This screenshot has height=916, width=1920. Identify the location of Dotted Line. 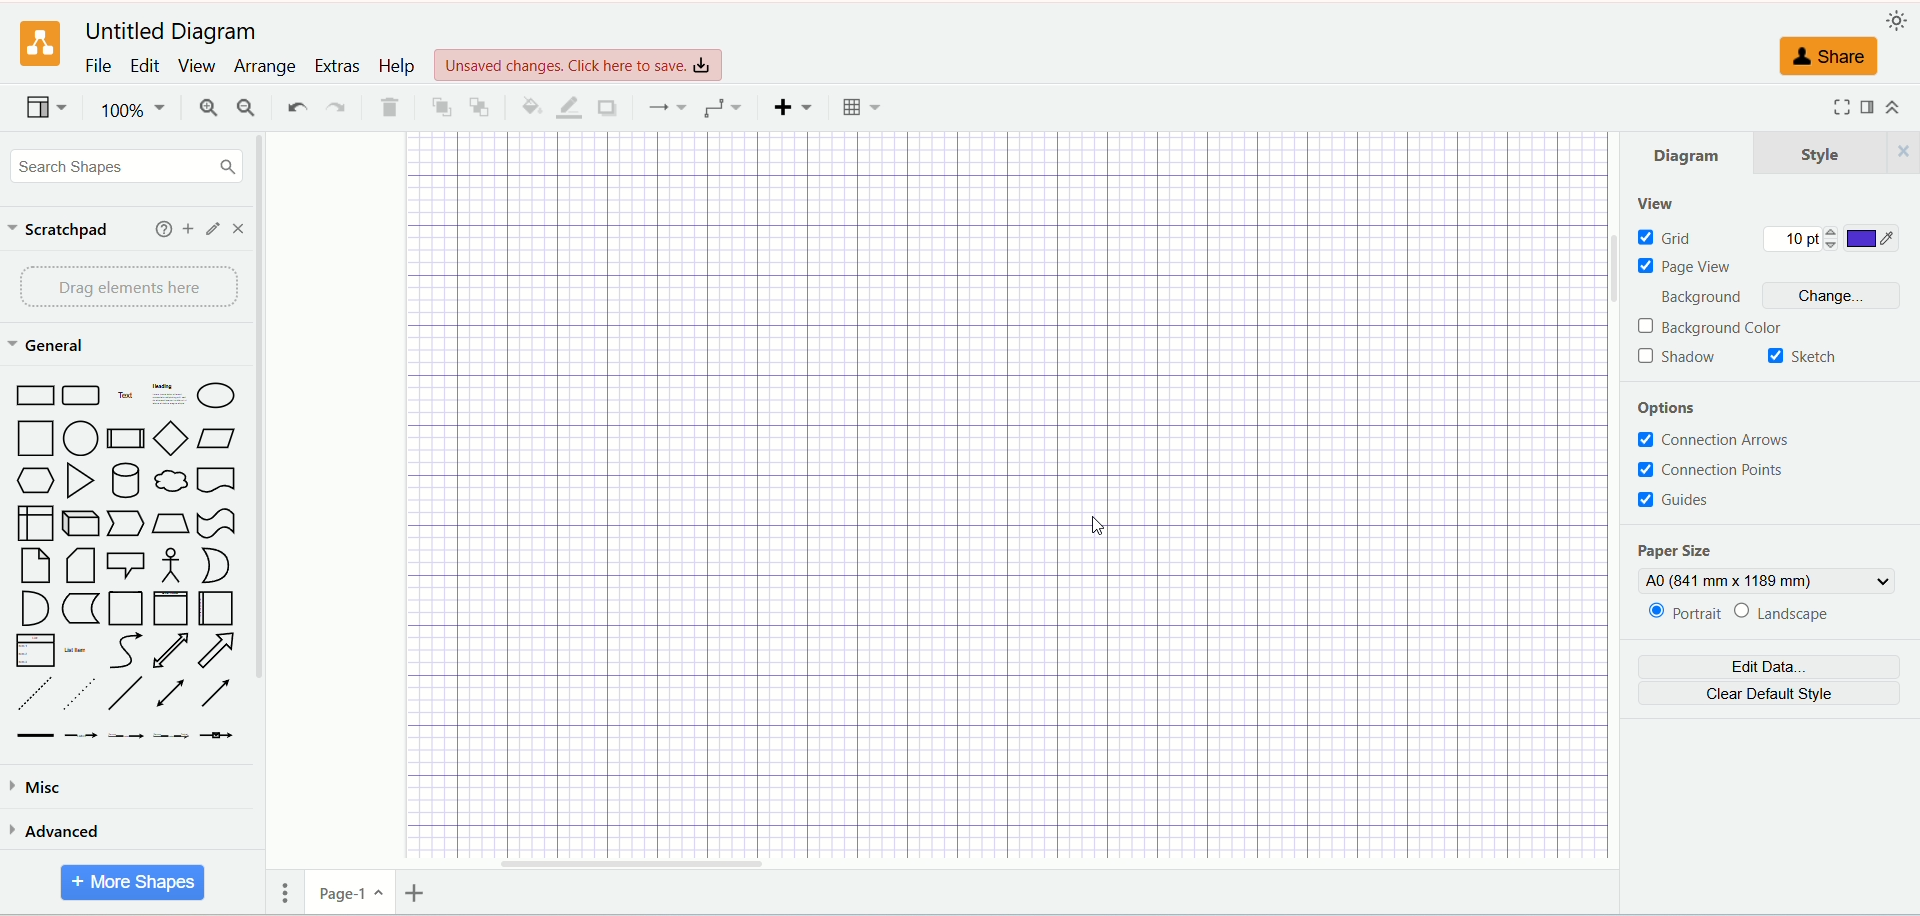
(80, 694).